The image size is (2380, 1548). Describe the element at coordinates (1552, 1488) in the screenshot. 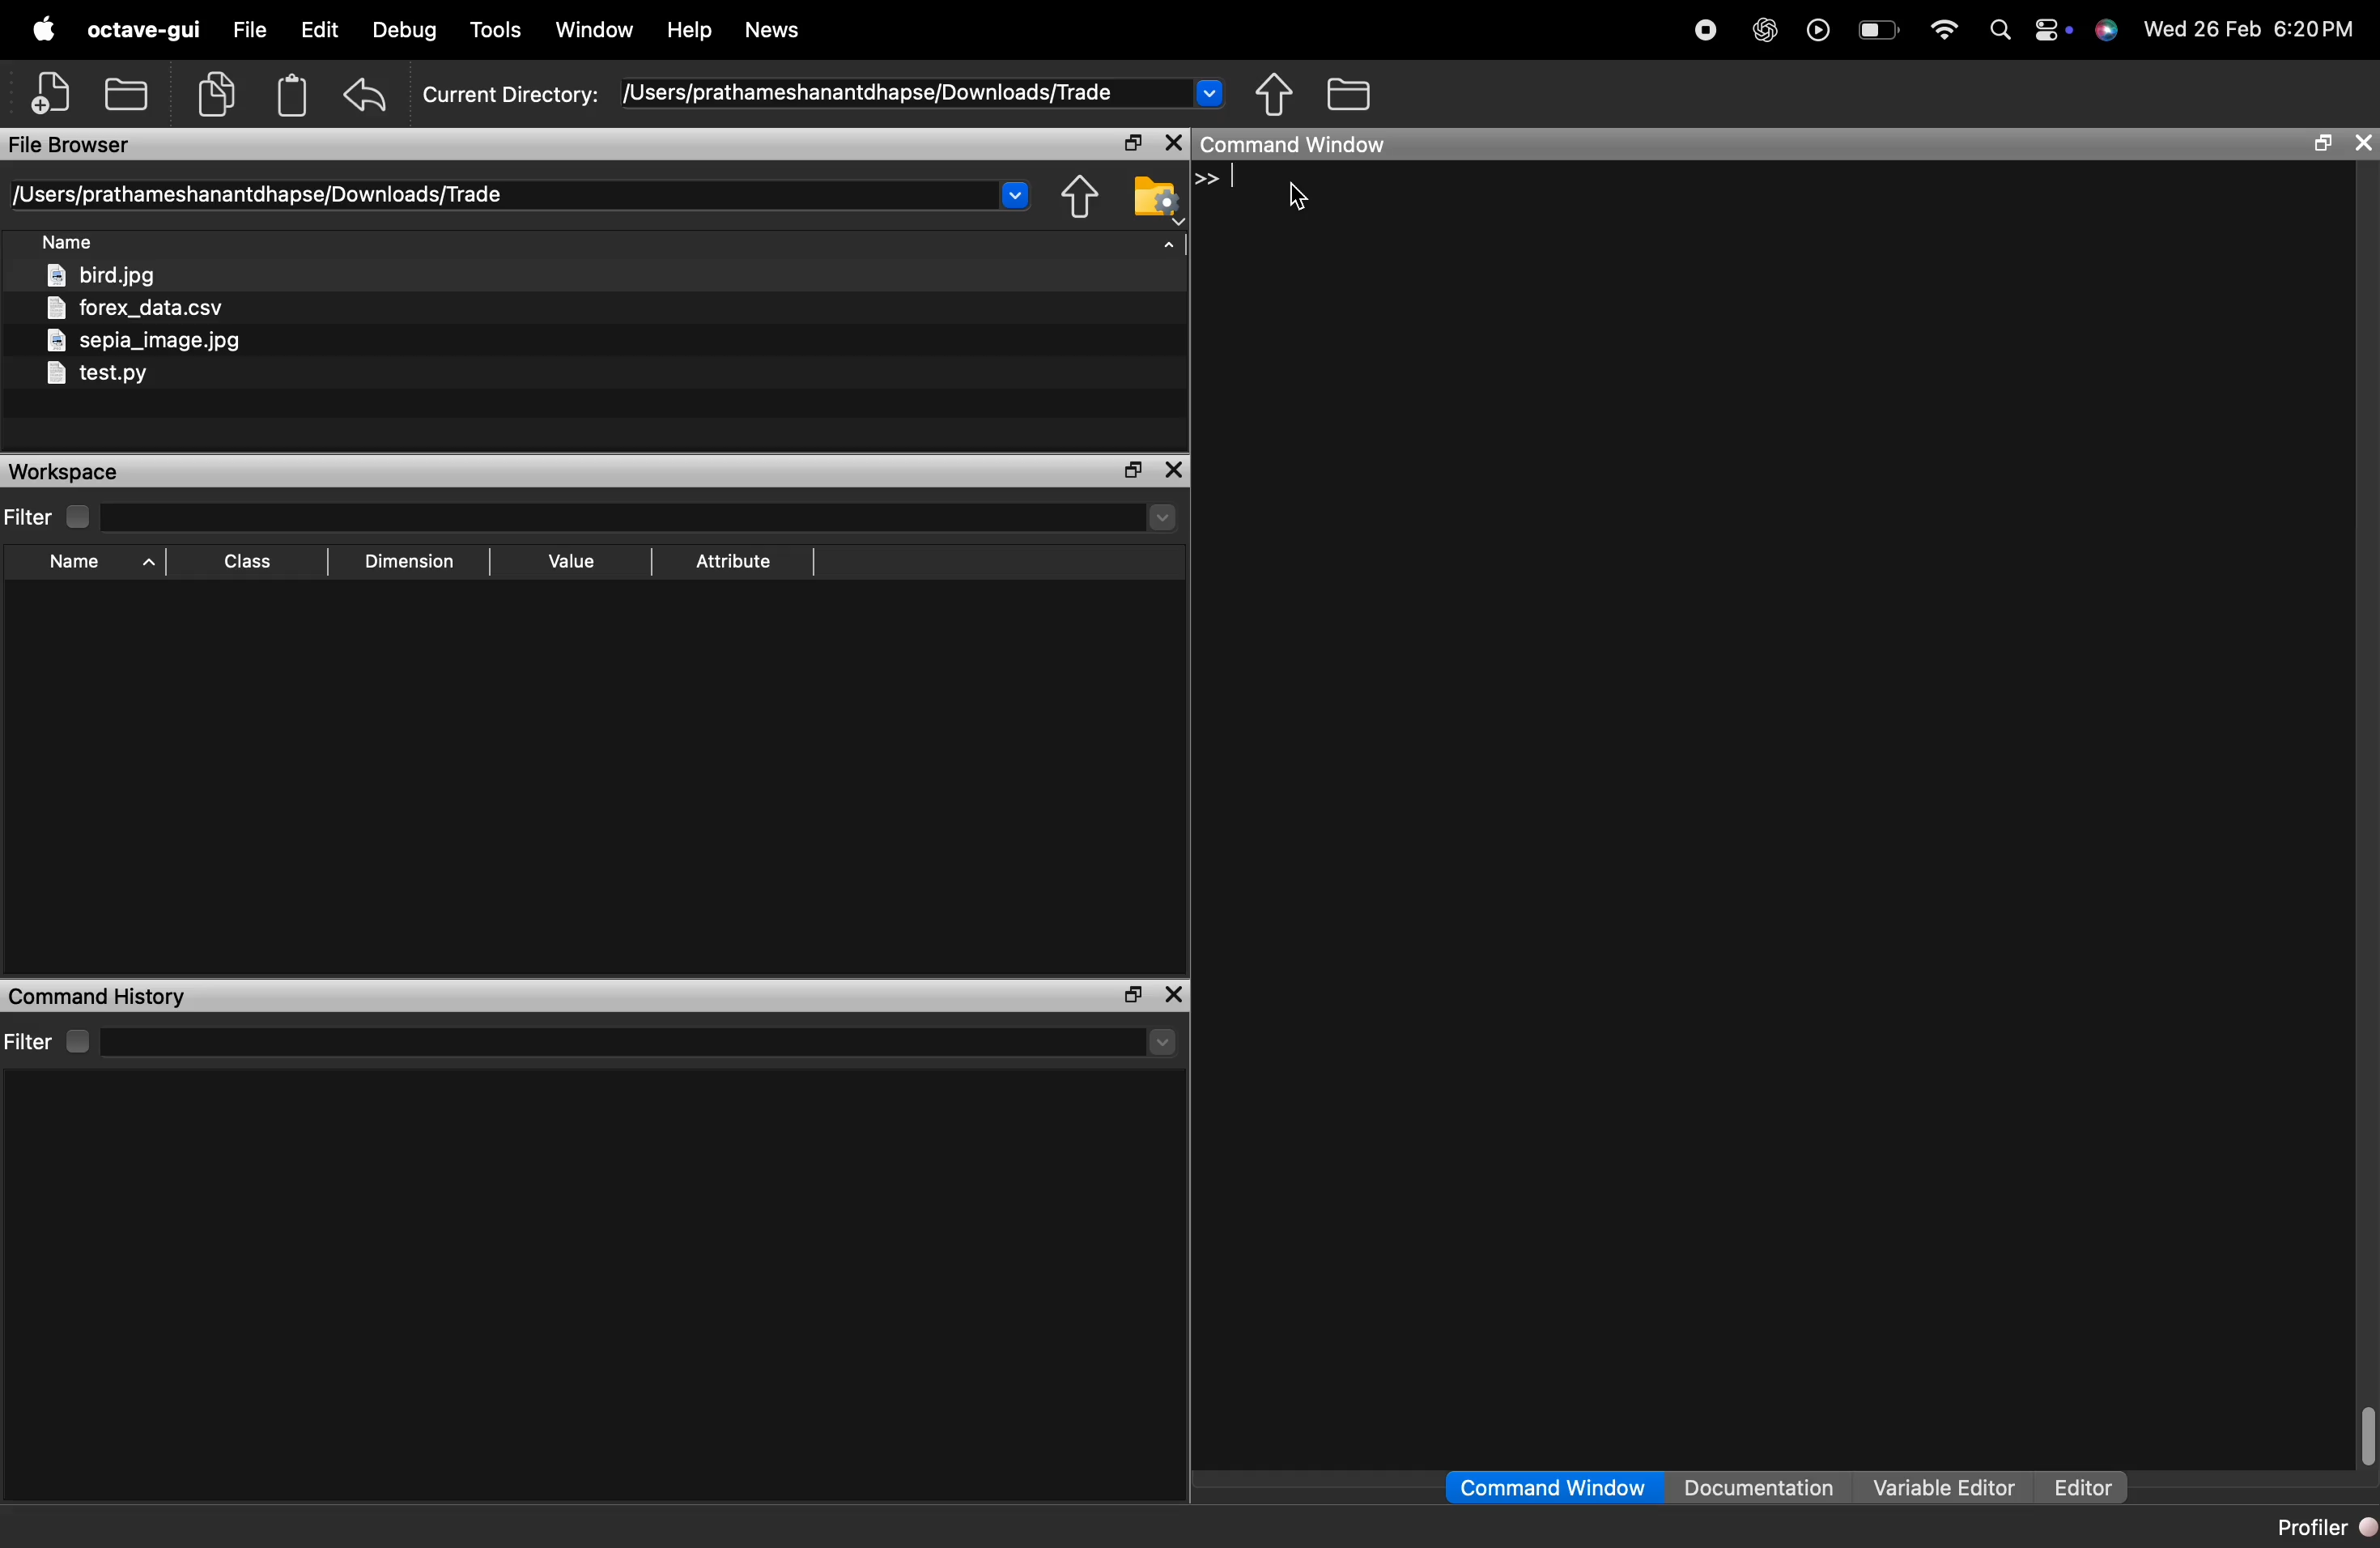

I see `Command Window` at that location.